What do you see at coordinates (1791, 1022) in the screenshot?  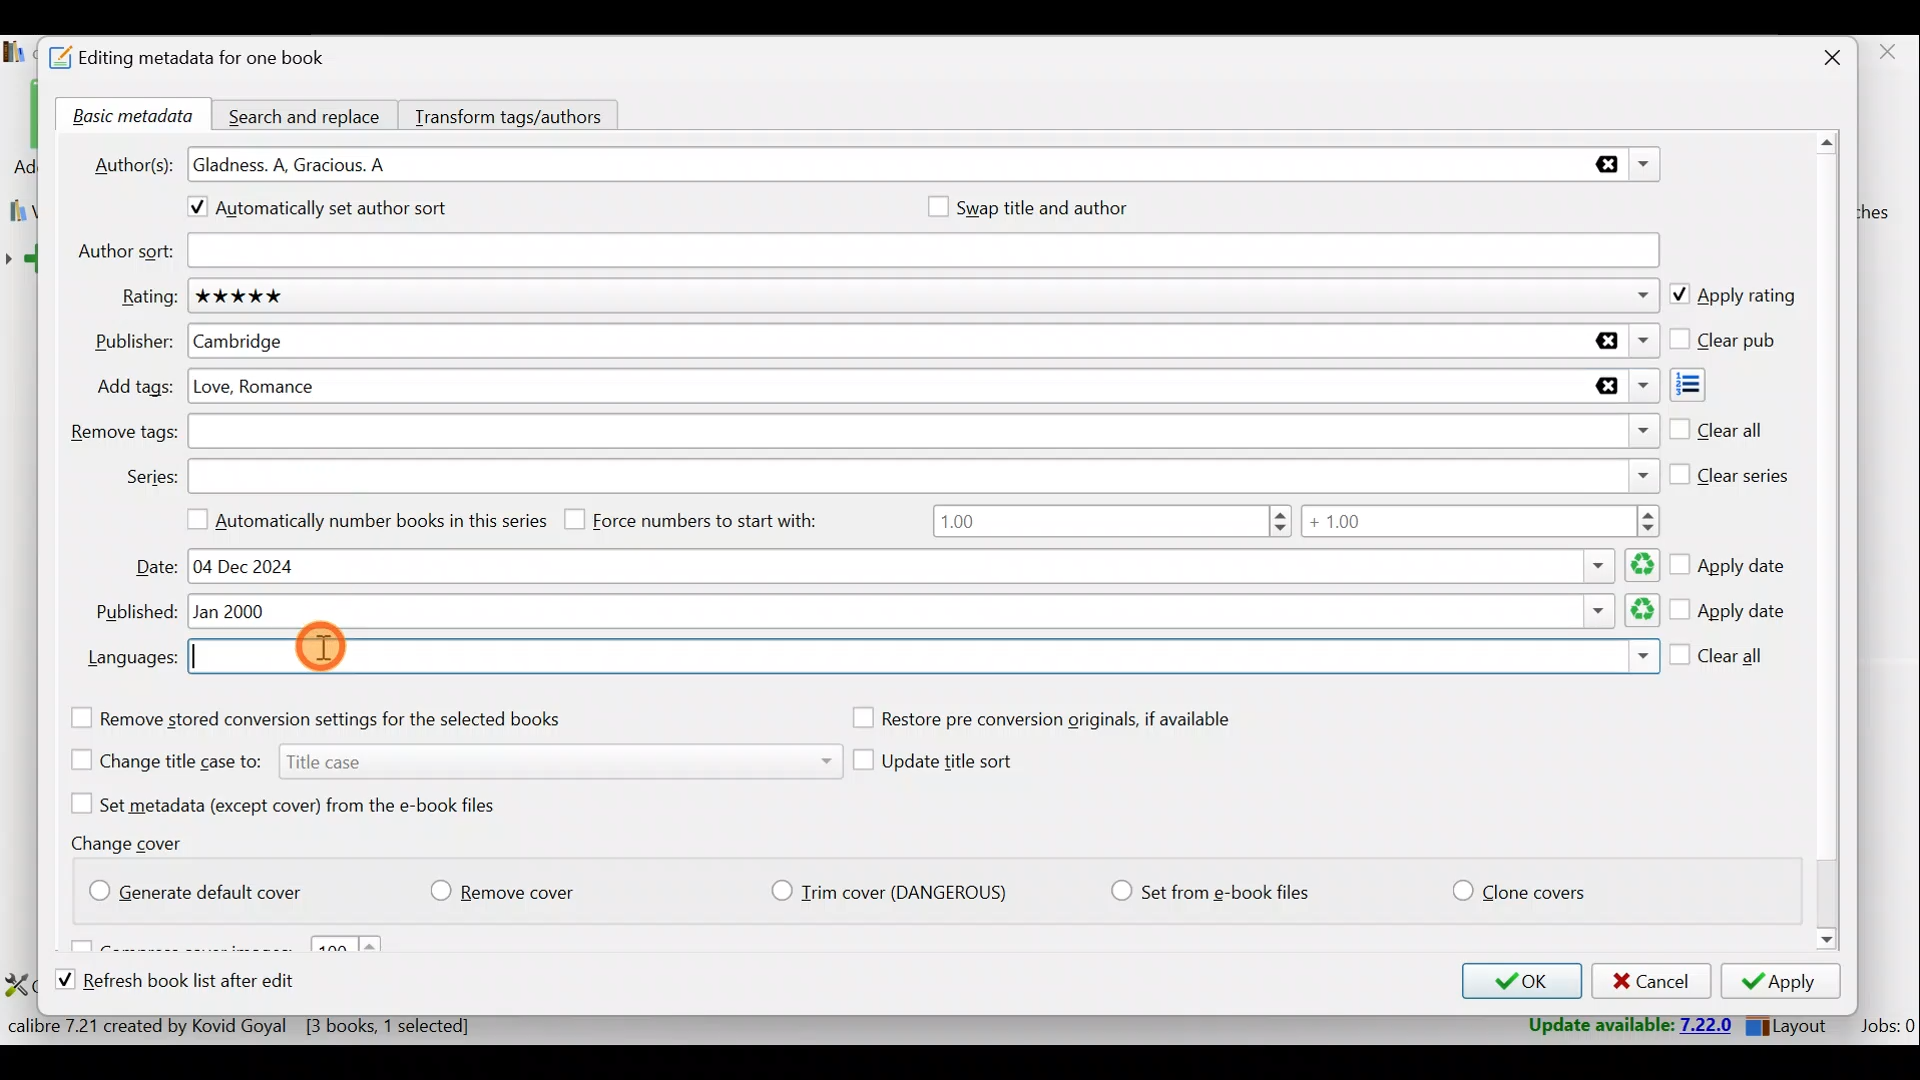 I see `Layout` at bounding box center [1791, 1022].